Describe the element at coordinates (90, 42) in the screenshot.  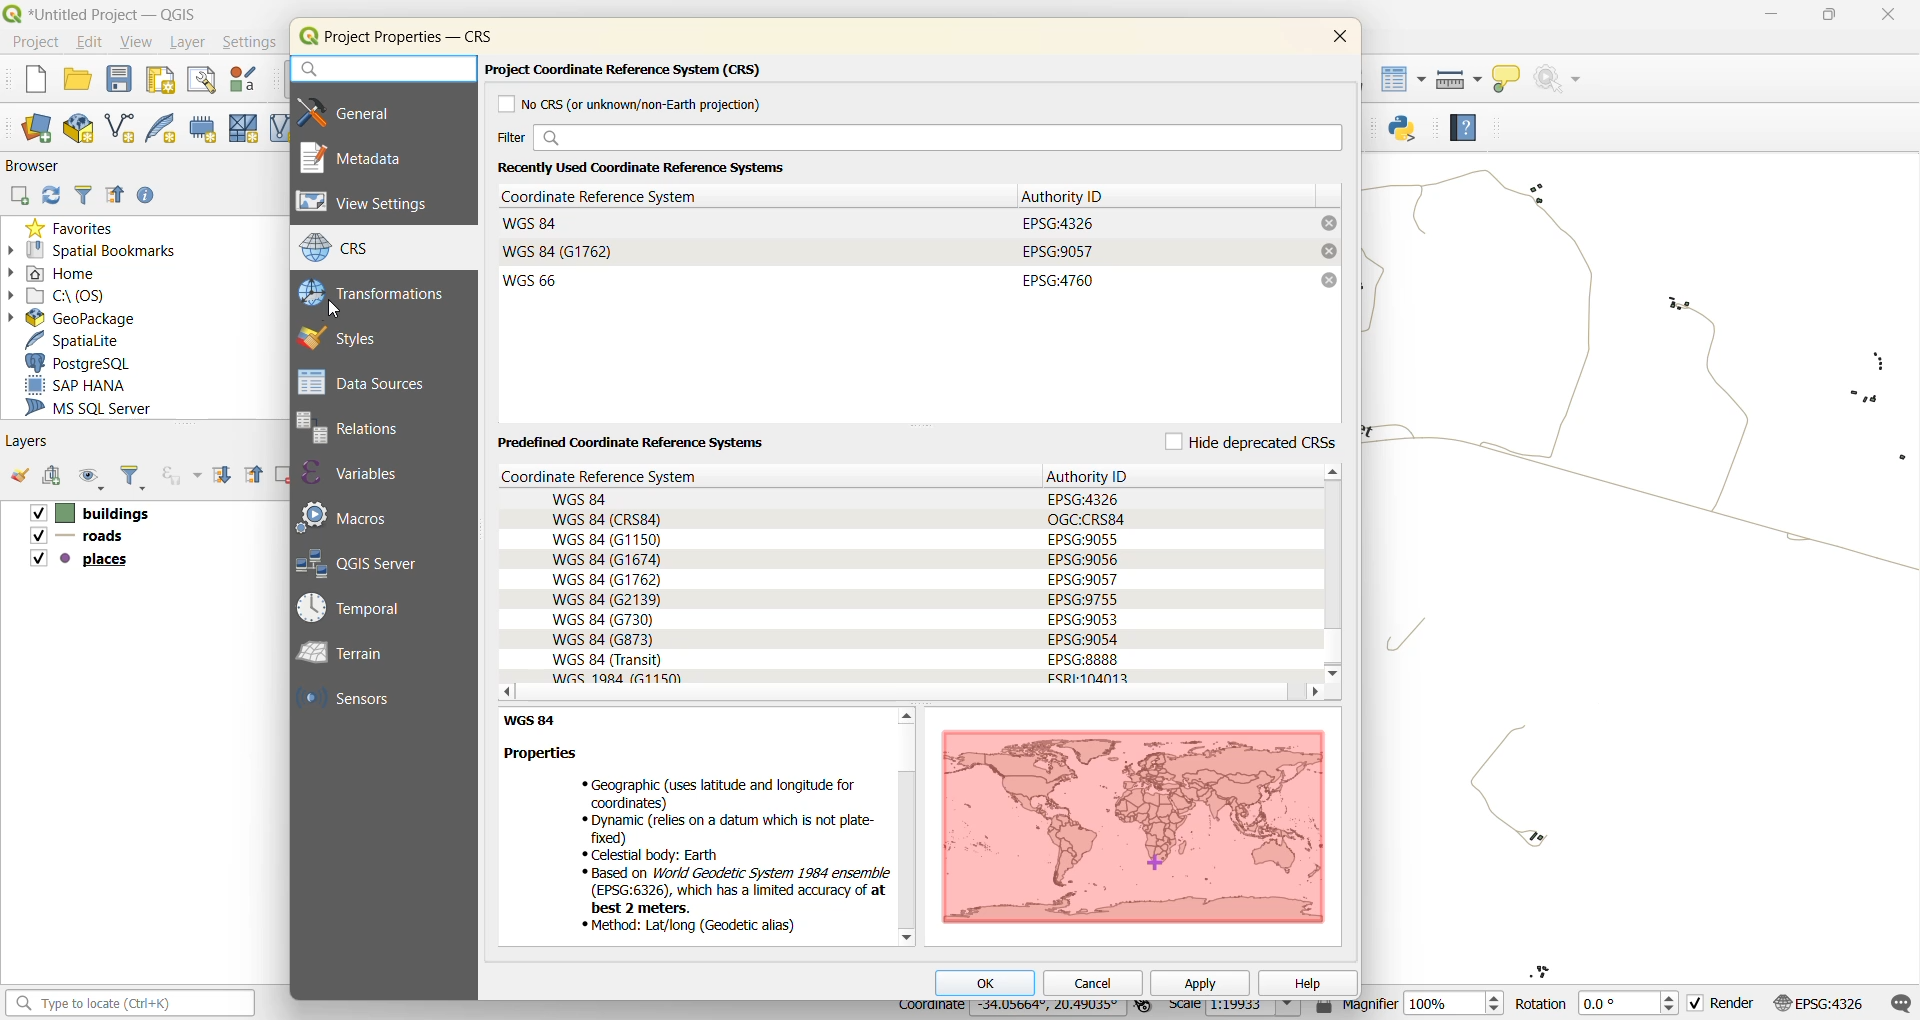
I see `edit` at that location.